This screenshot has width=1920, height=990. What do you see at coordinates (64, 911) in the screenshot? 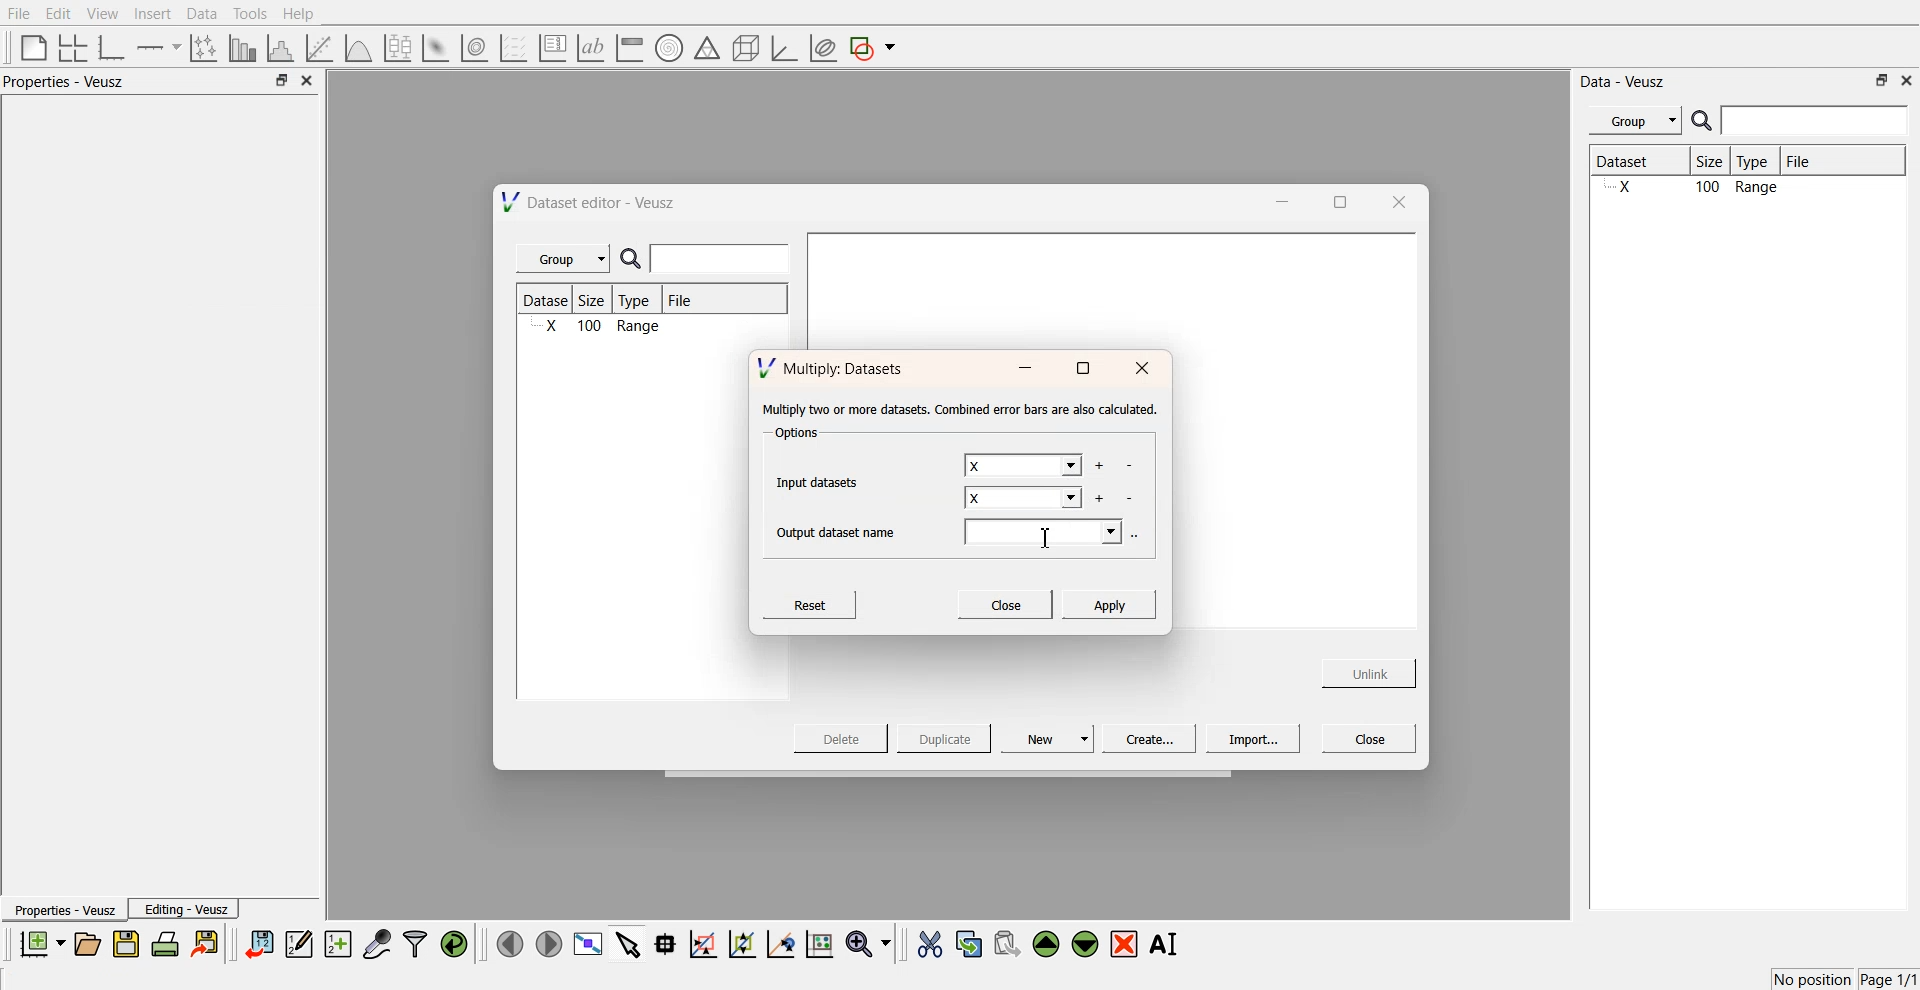
I see `Properties - Veusz` at bounding box center [64, 911].